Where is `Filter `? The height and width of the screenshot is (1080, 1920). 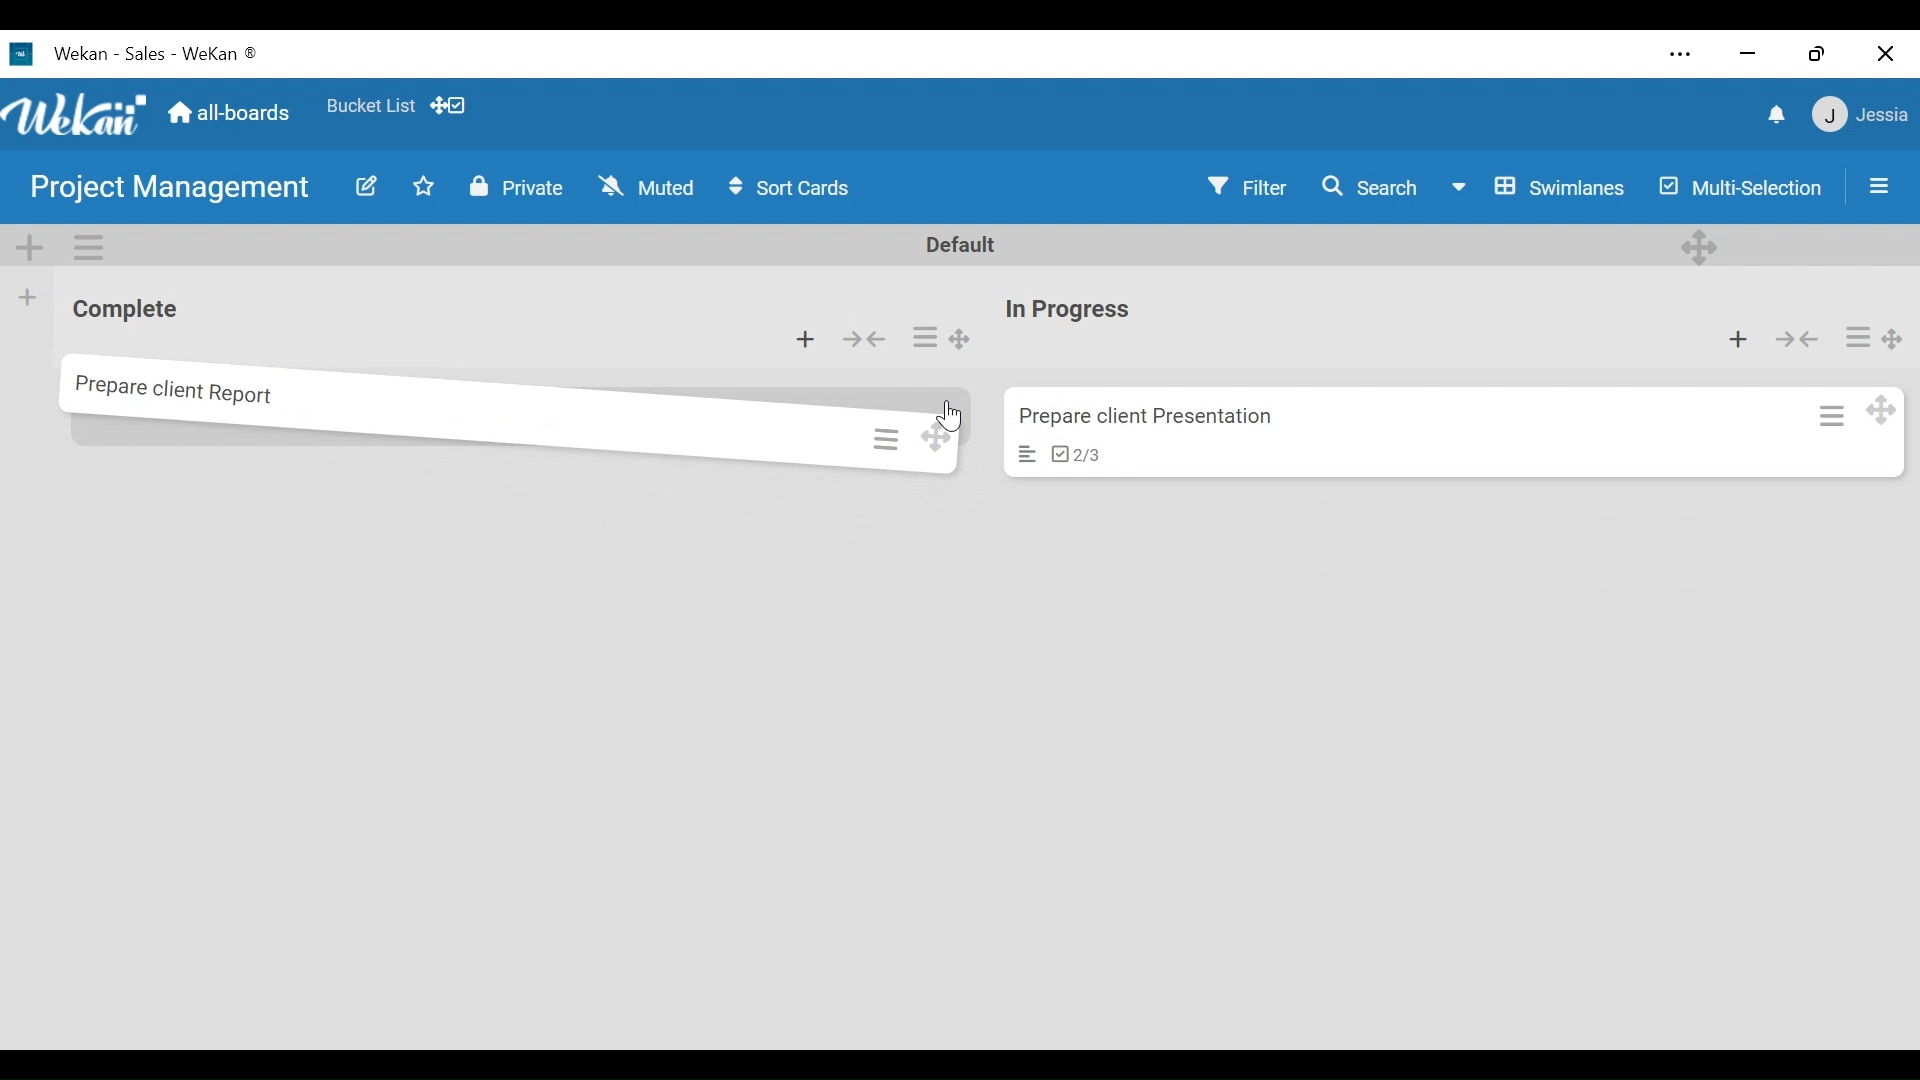 Filter  is located at coordinates (1249, 189).